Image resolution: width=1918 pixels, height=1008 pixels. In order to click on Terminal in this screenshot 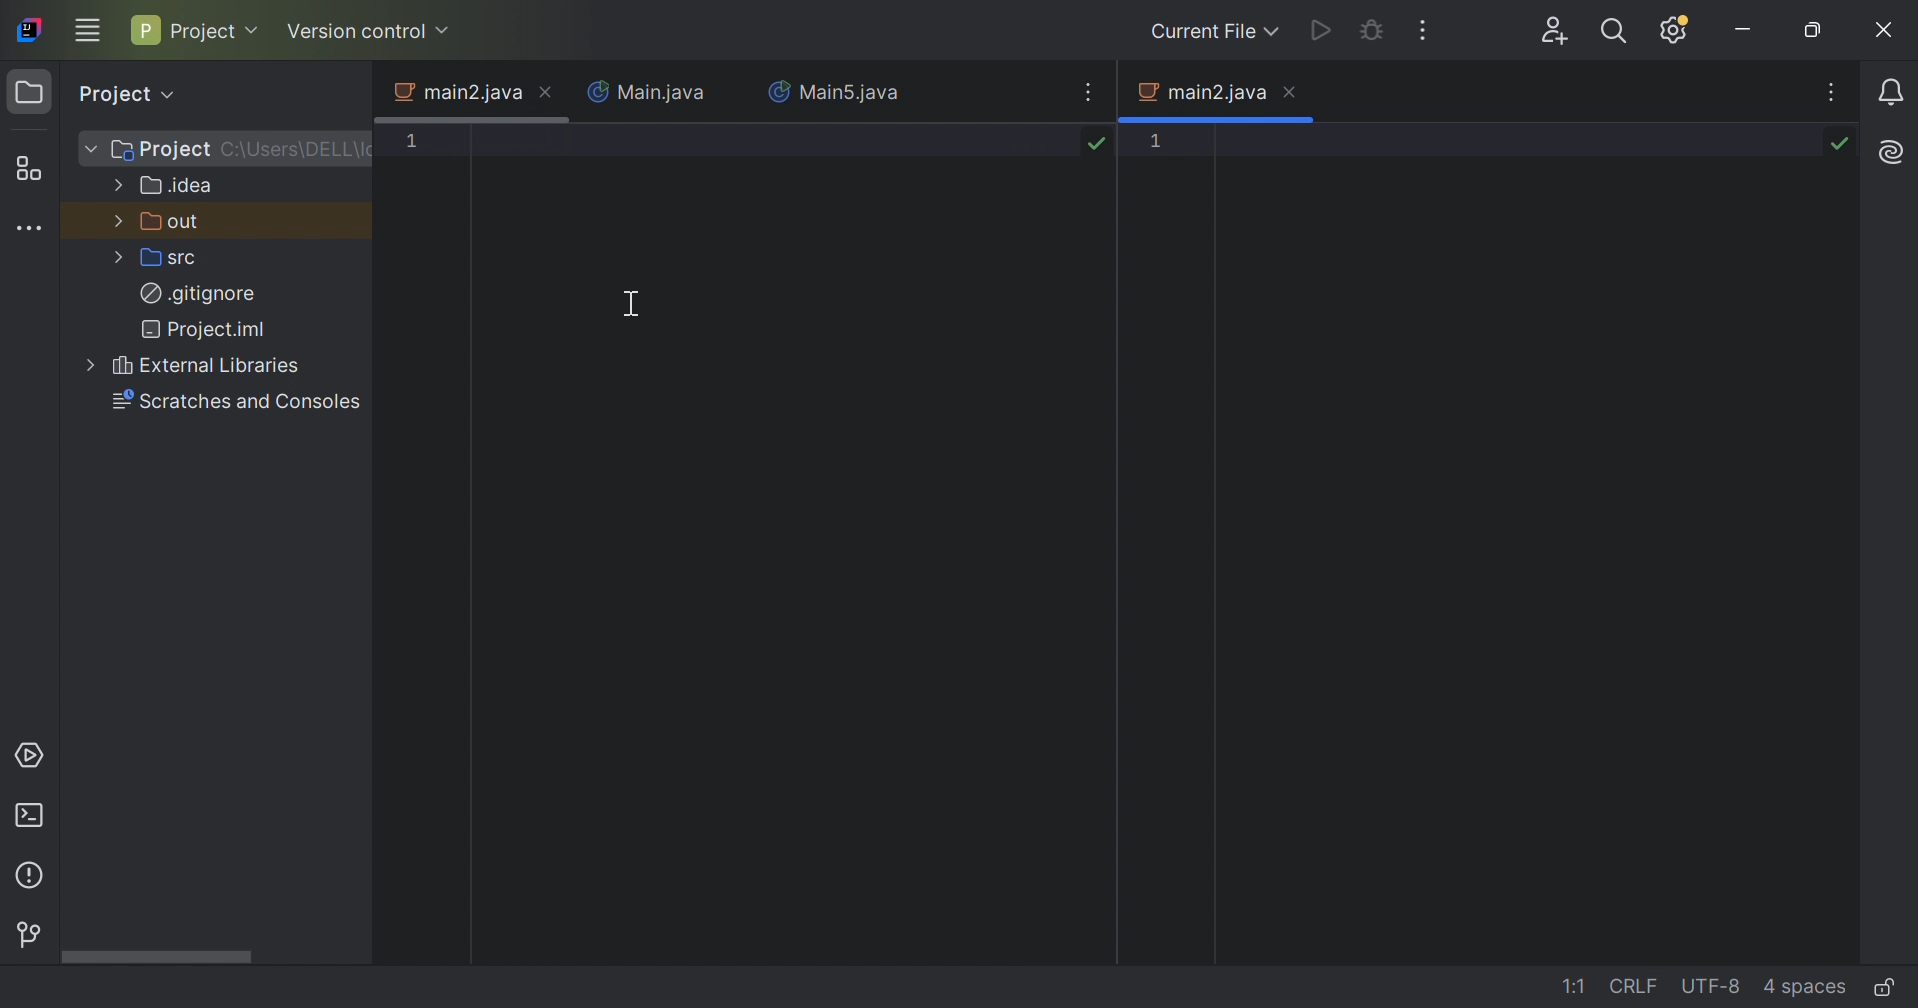, I will do `click(35, 817)`.